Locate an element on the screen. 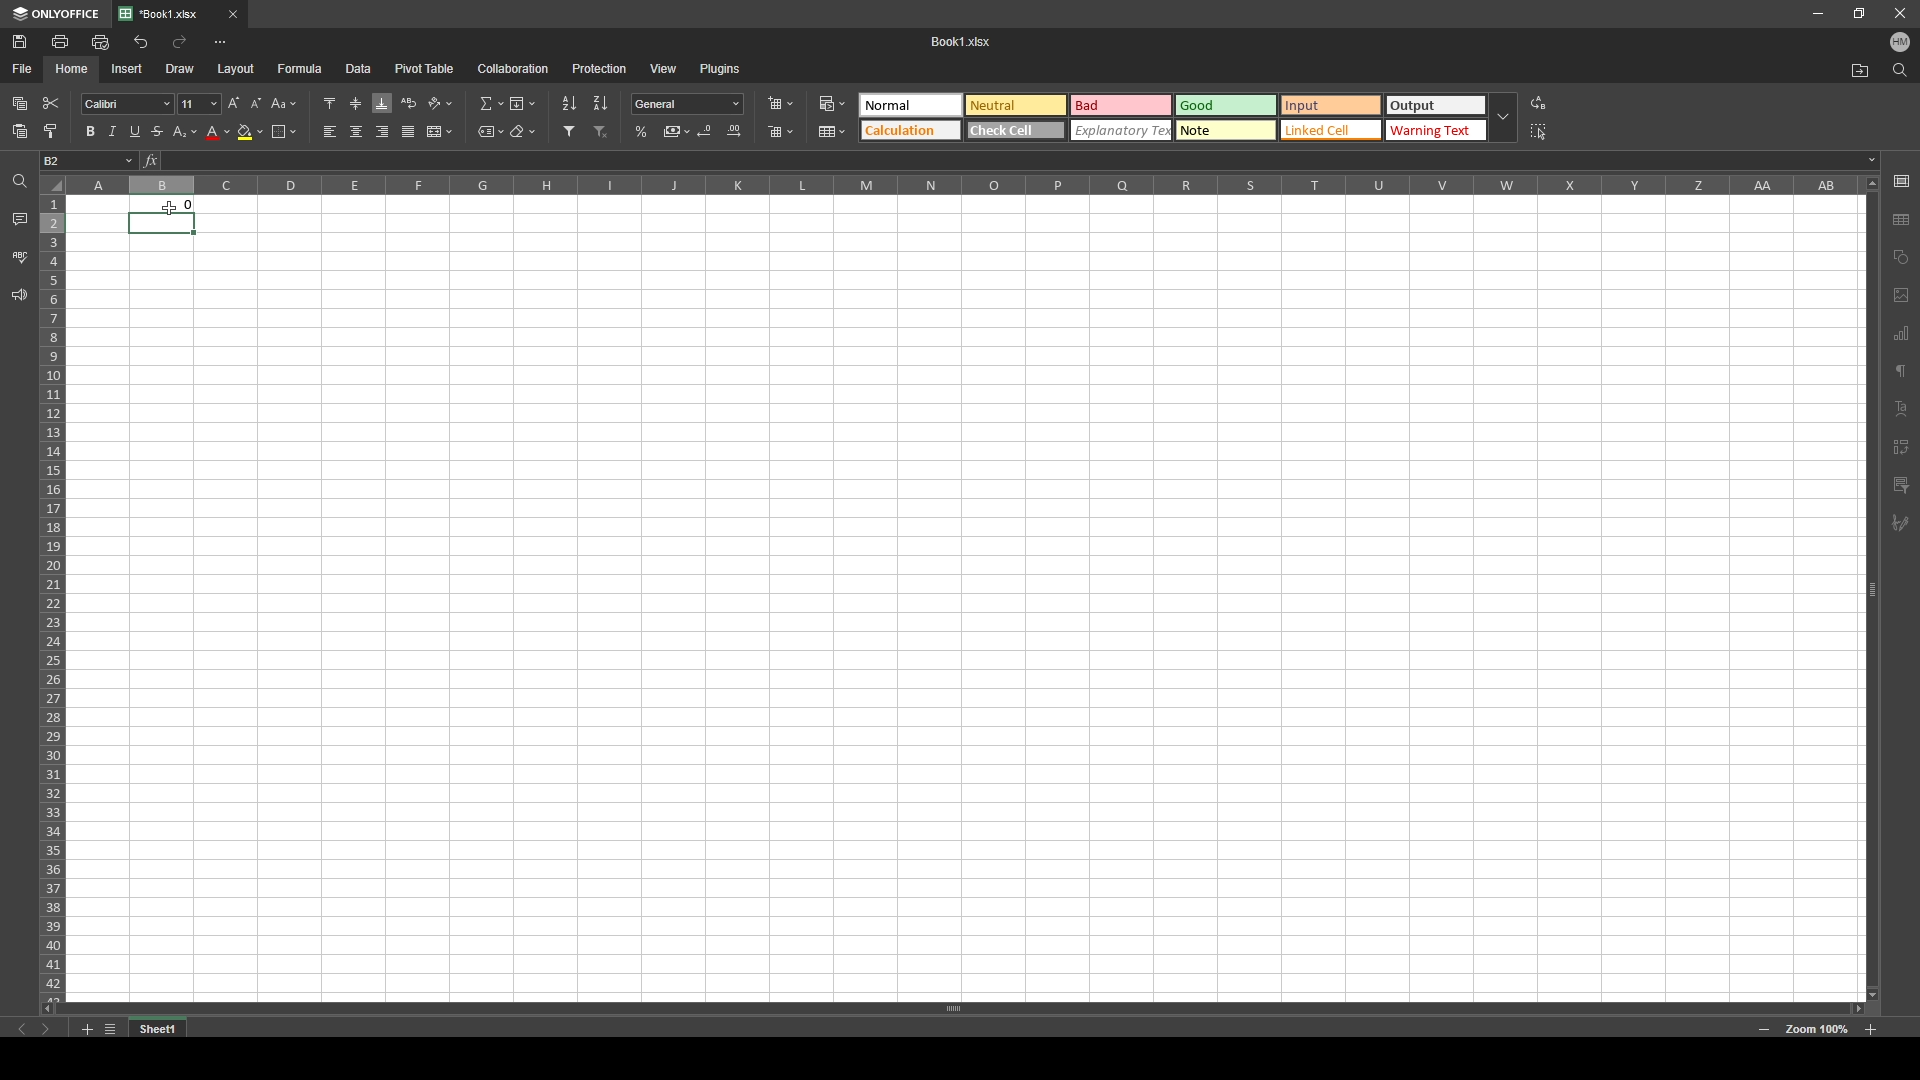 This screenshot has height=1080, width=1920. table is located at coordinates (834, 131).